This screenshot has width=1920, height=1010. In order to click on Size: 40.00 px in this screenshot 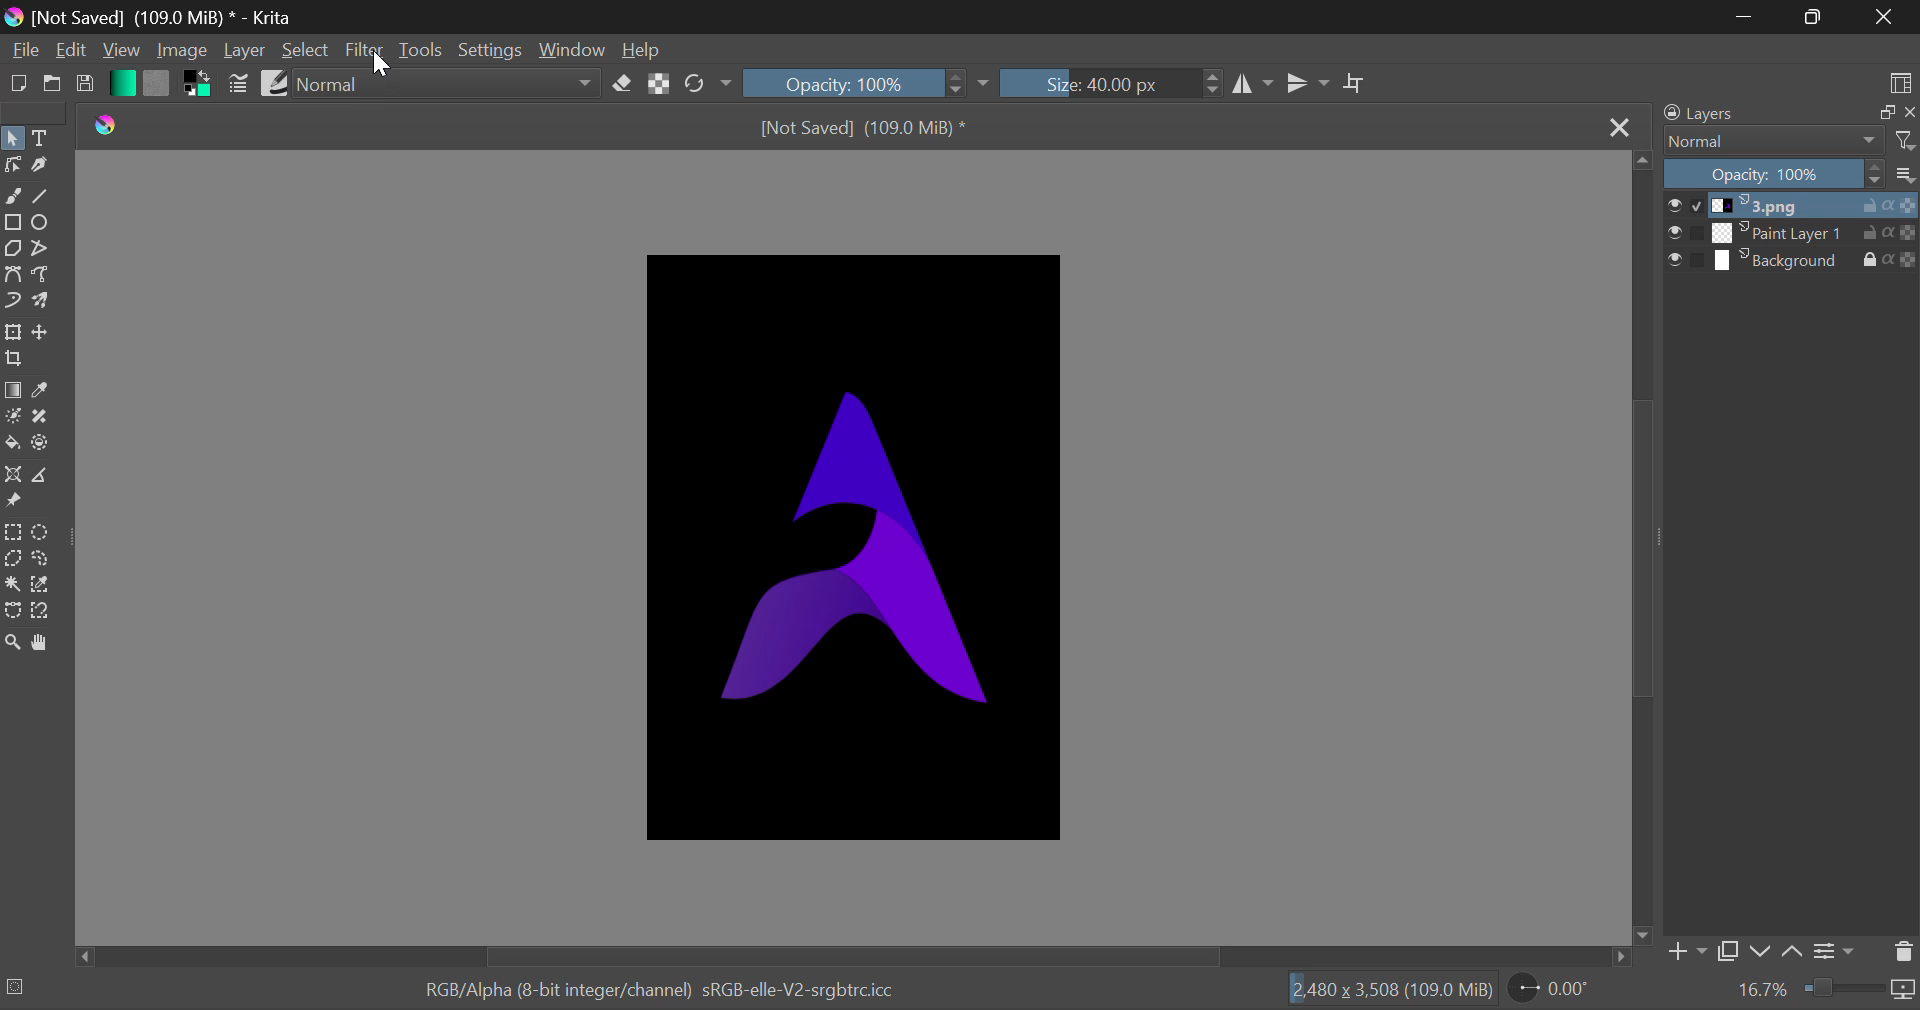, I will do `click(1096, 84)`.